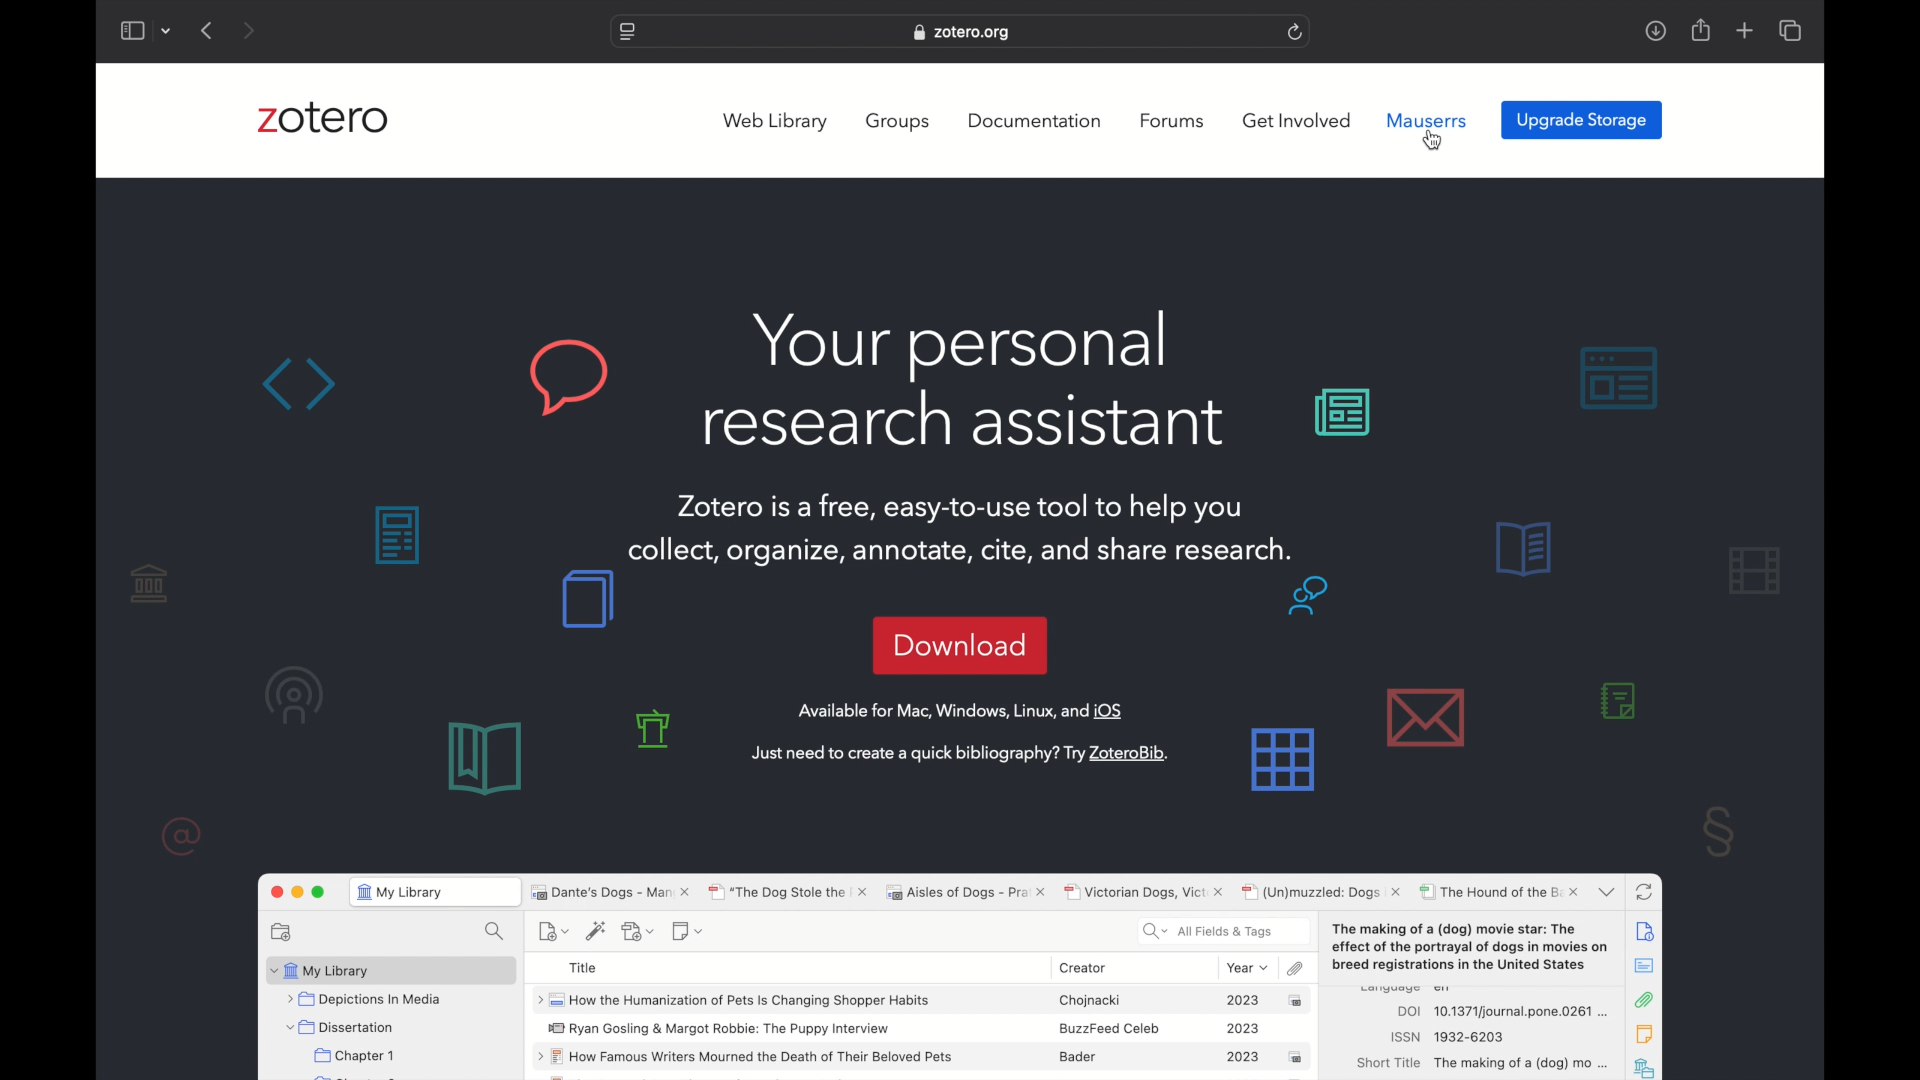  Describe the element at coordinates (251, 32) in the screenshot. I see `next` at that location.